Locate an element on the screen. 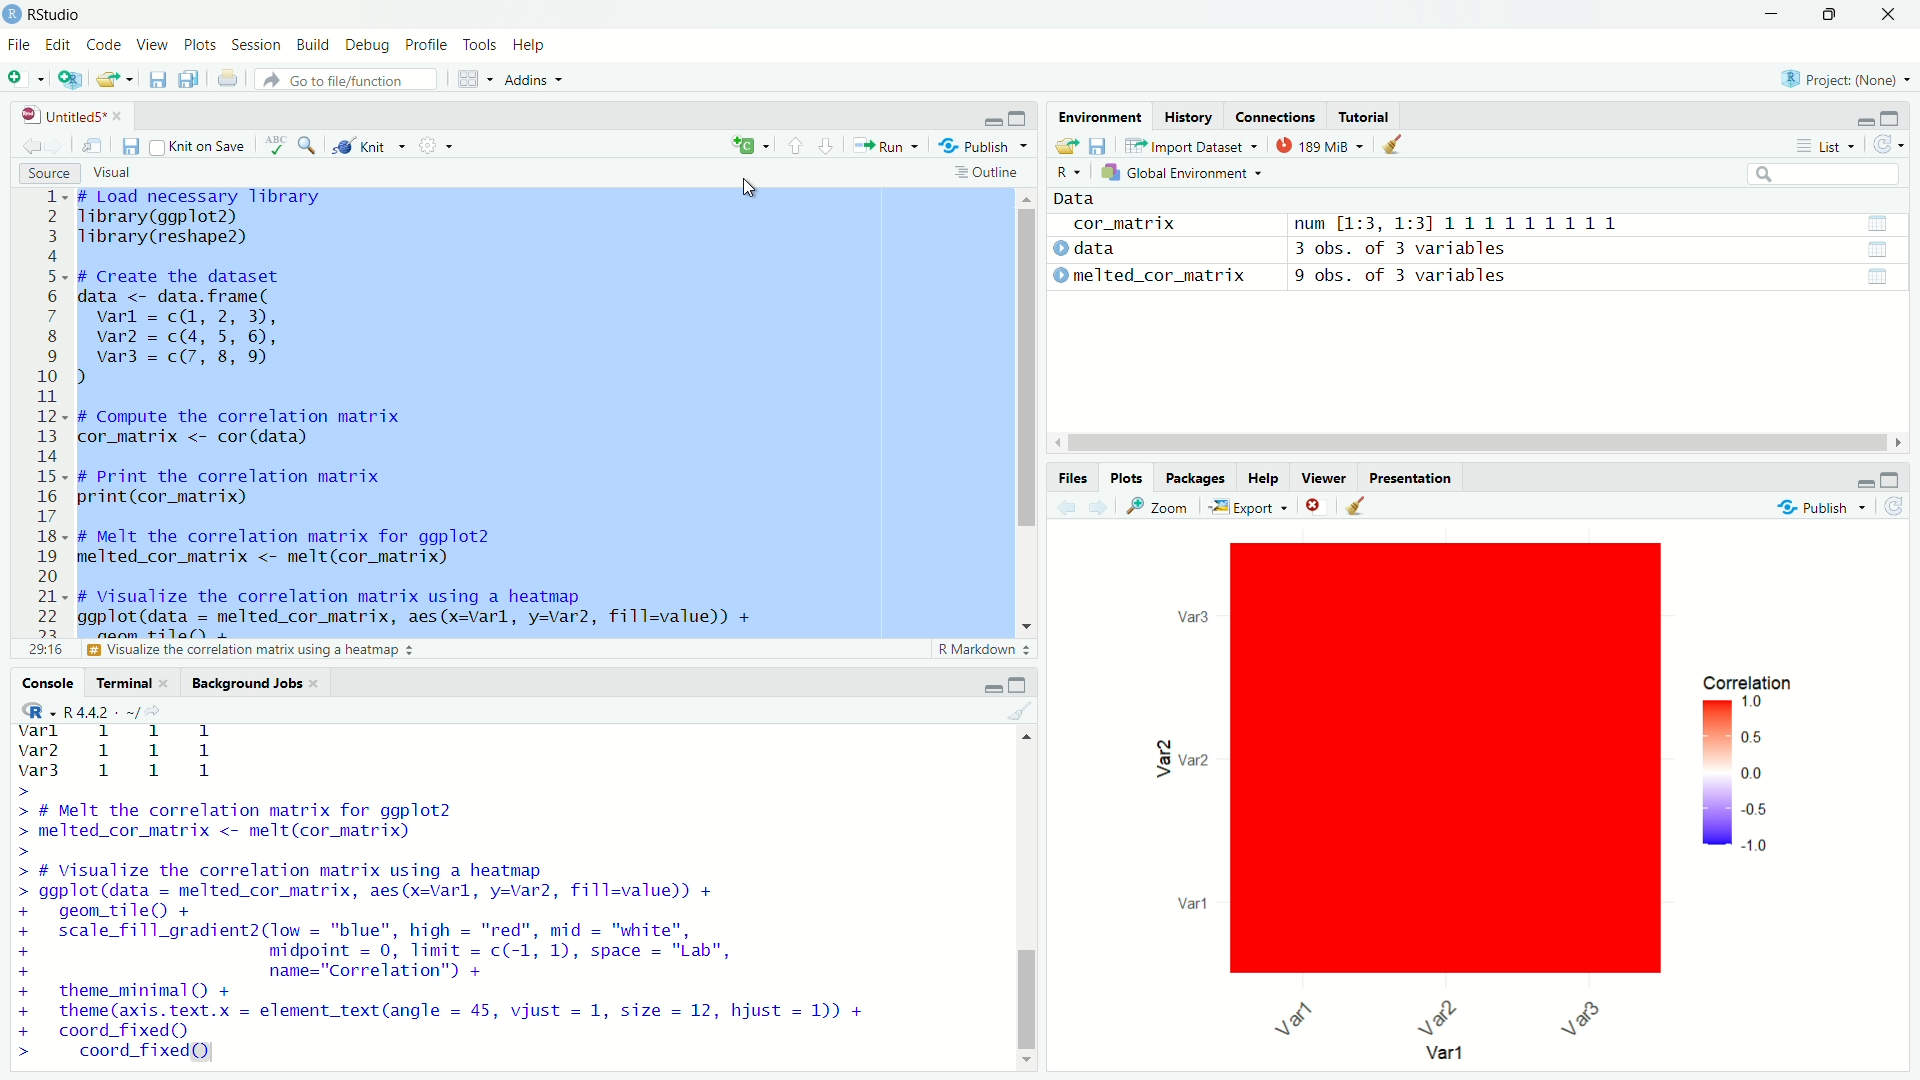 This screenshot has width=1920, height=1080. refresh is located at coordinates (1890, 146).